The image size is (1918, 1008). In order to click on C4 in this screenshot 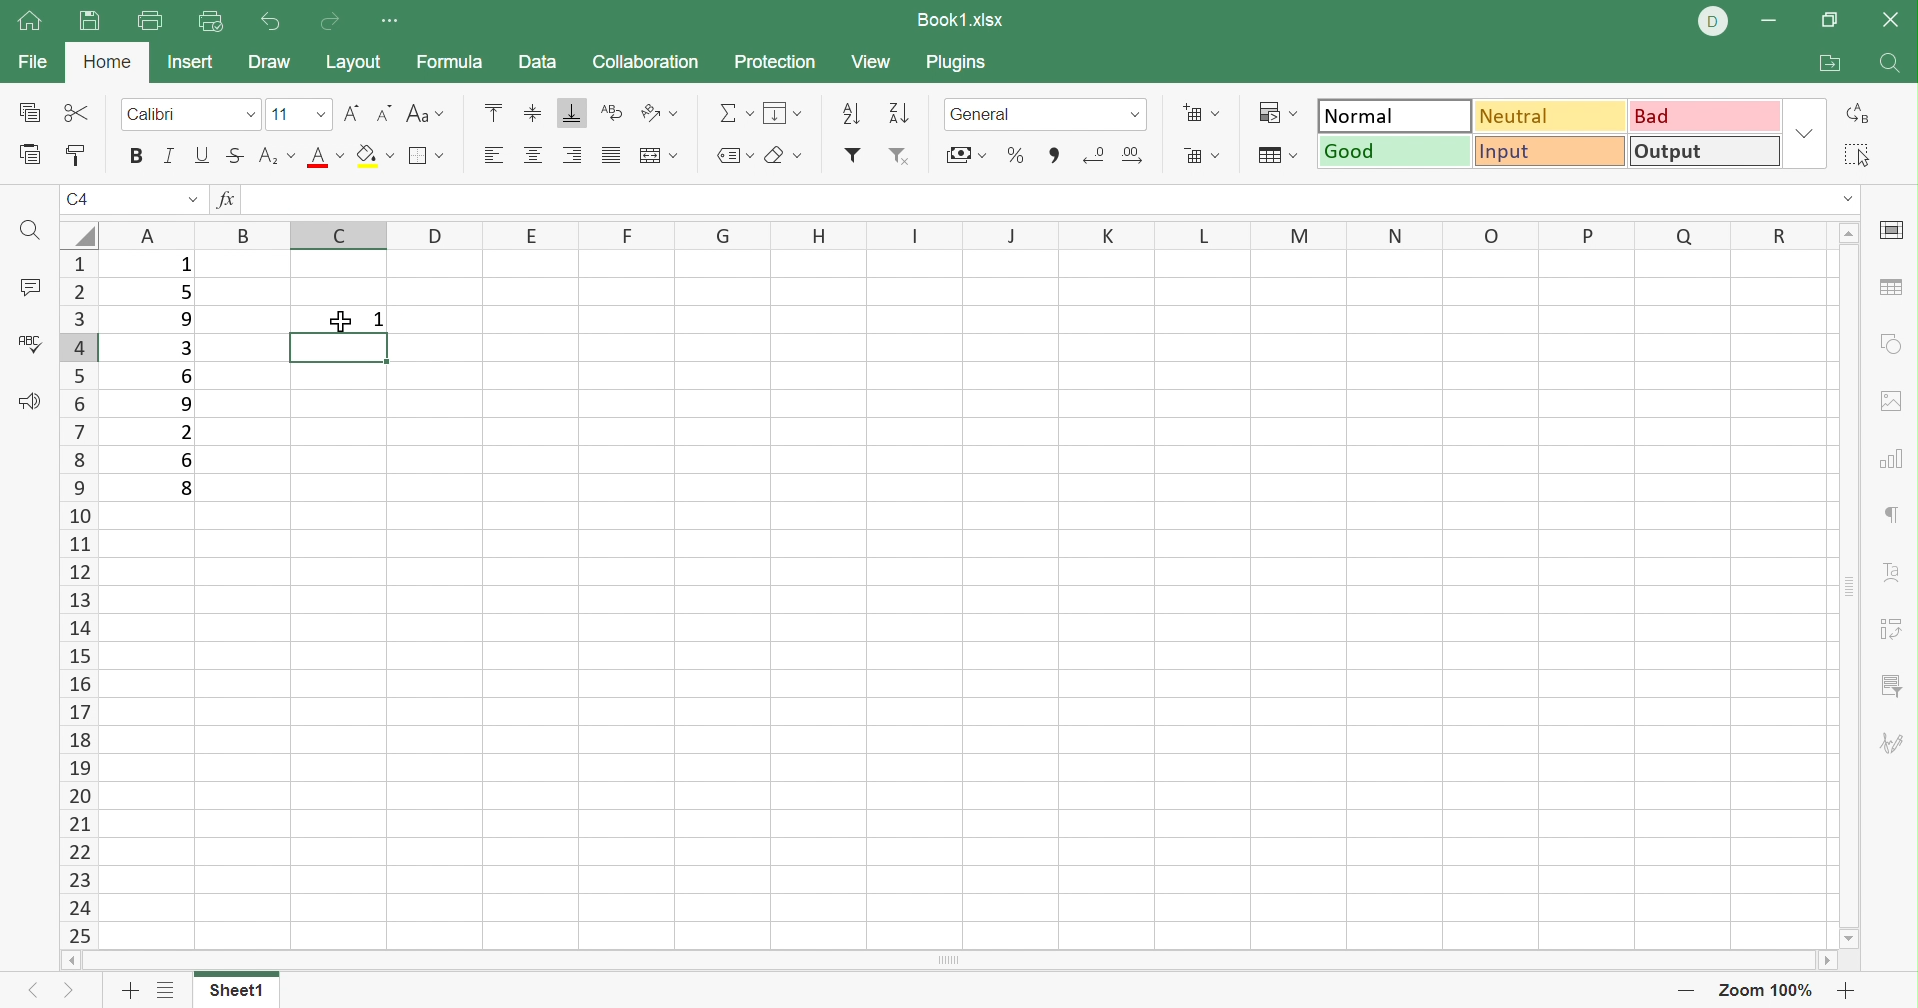, I will do `click(77, 200)`.